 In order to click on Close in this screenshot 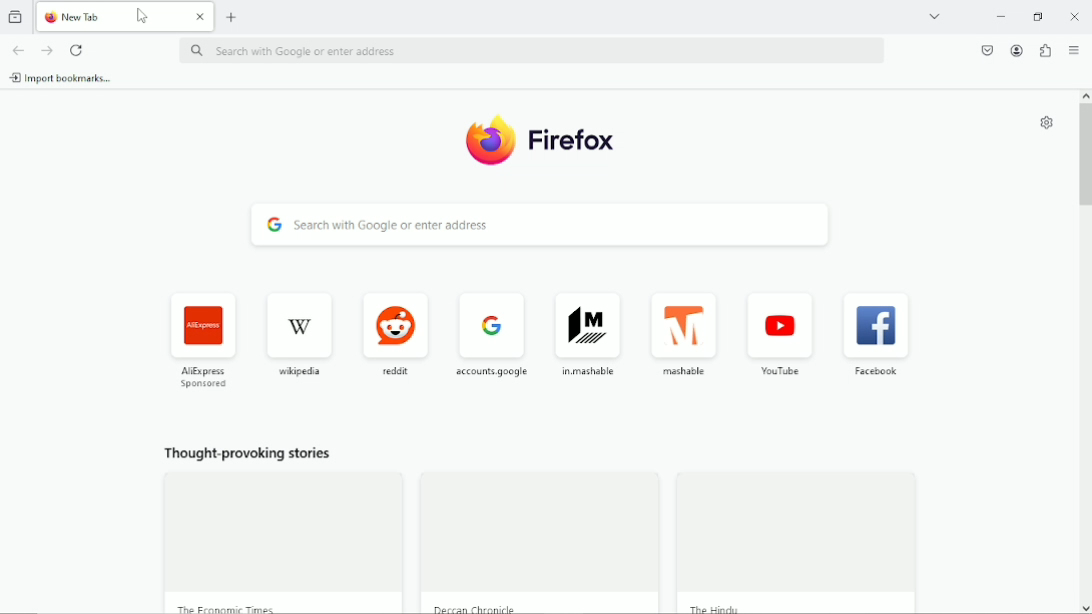, I will do `click(1076, 18)`.